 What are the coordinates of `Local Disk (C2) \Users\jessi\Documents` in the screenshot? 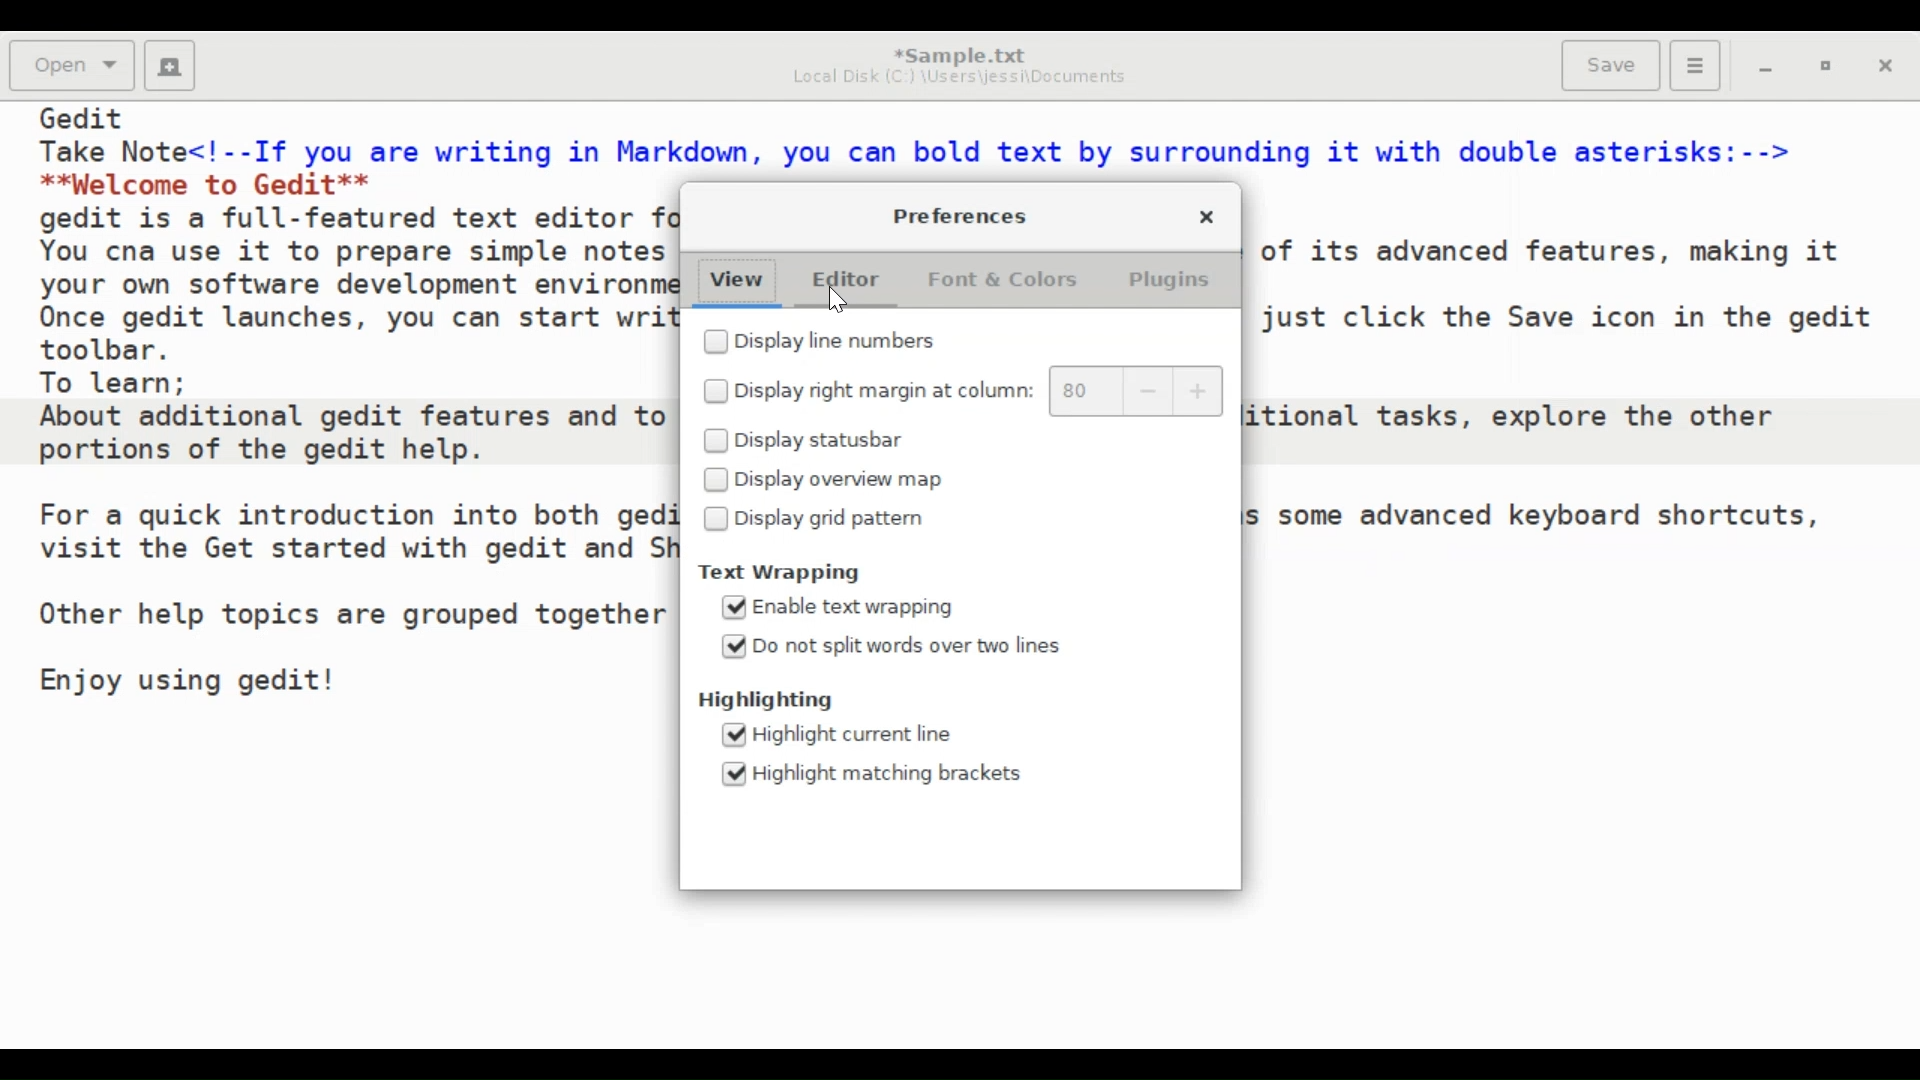 It's located at (956, 77).